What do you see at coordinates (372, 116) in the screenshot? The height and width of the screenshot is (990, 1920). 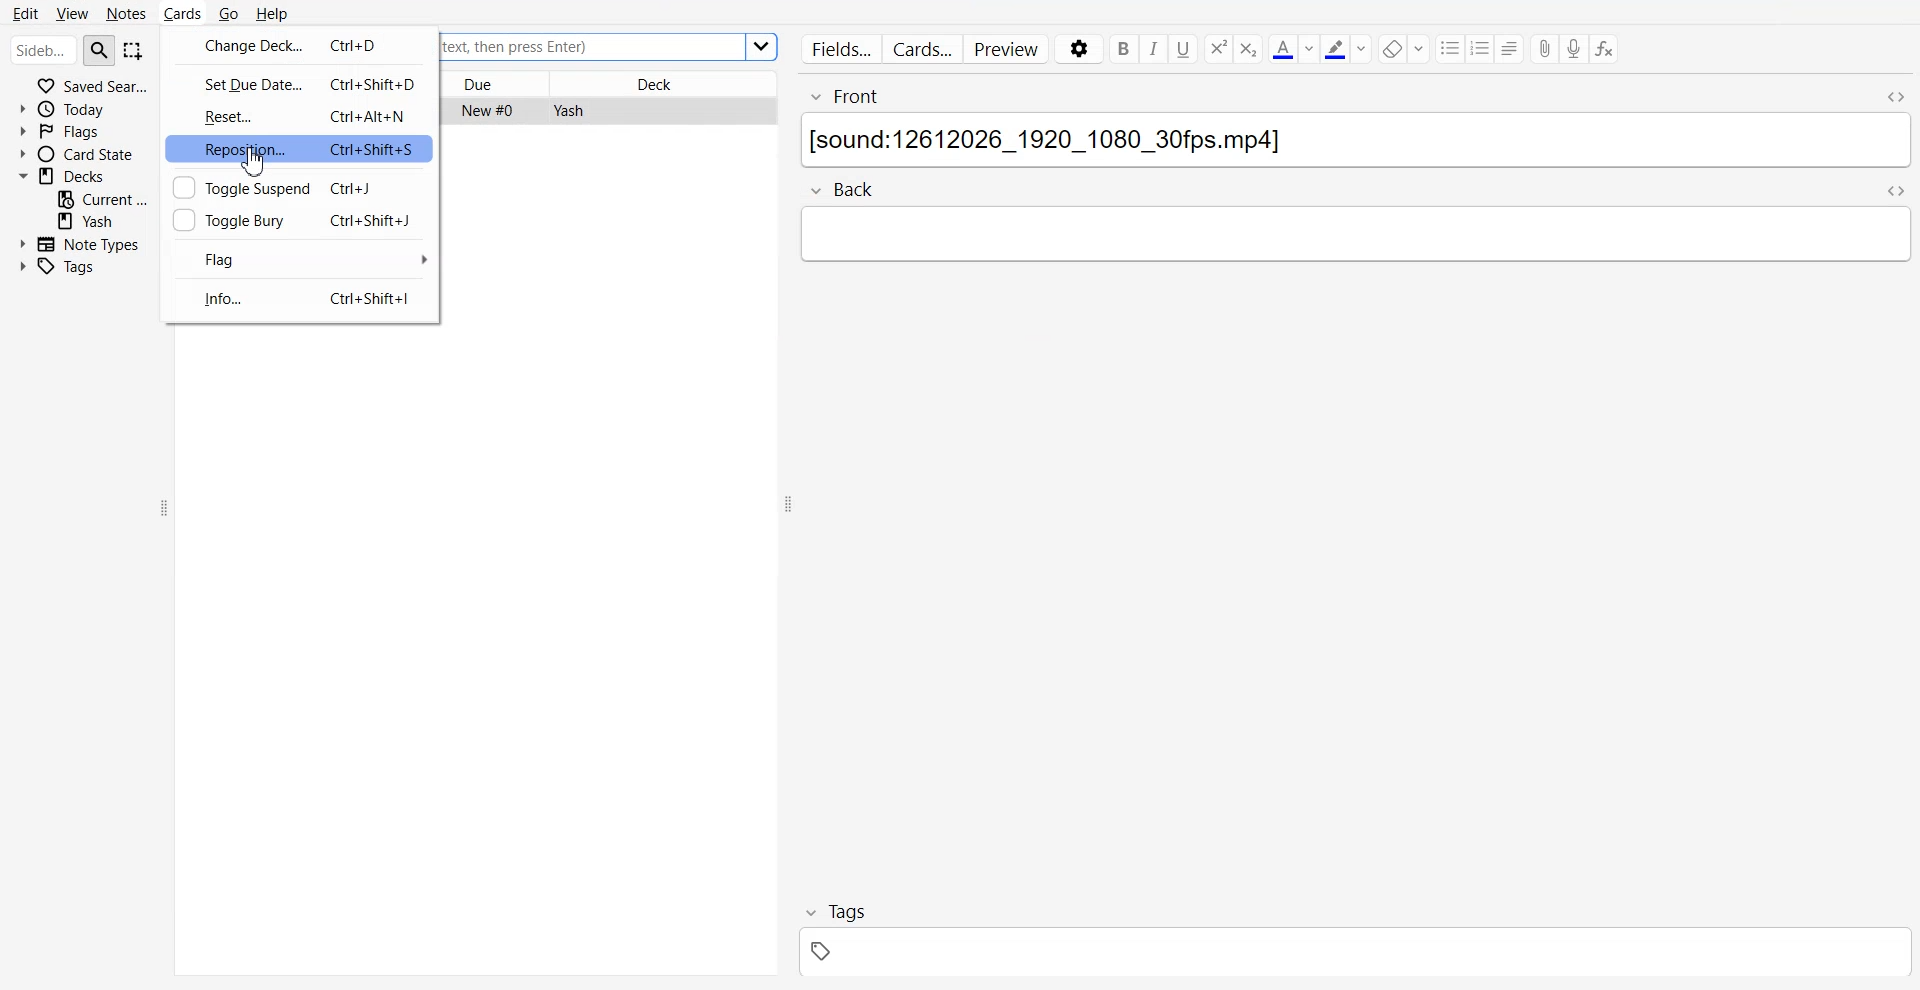 I see `Ctri+Alt+N` at bounding box center [372, 116].